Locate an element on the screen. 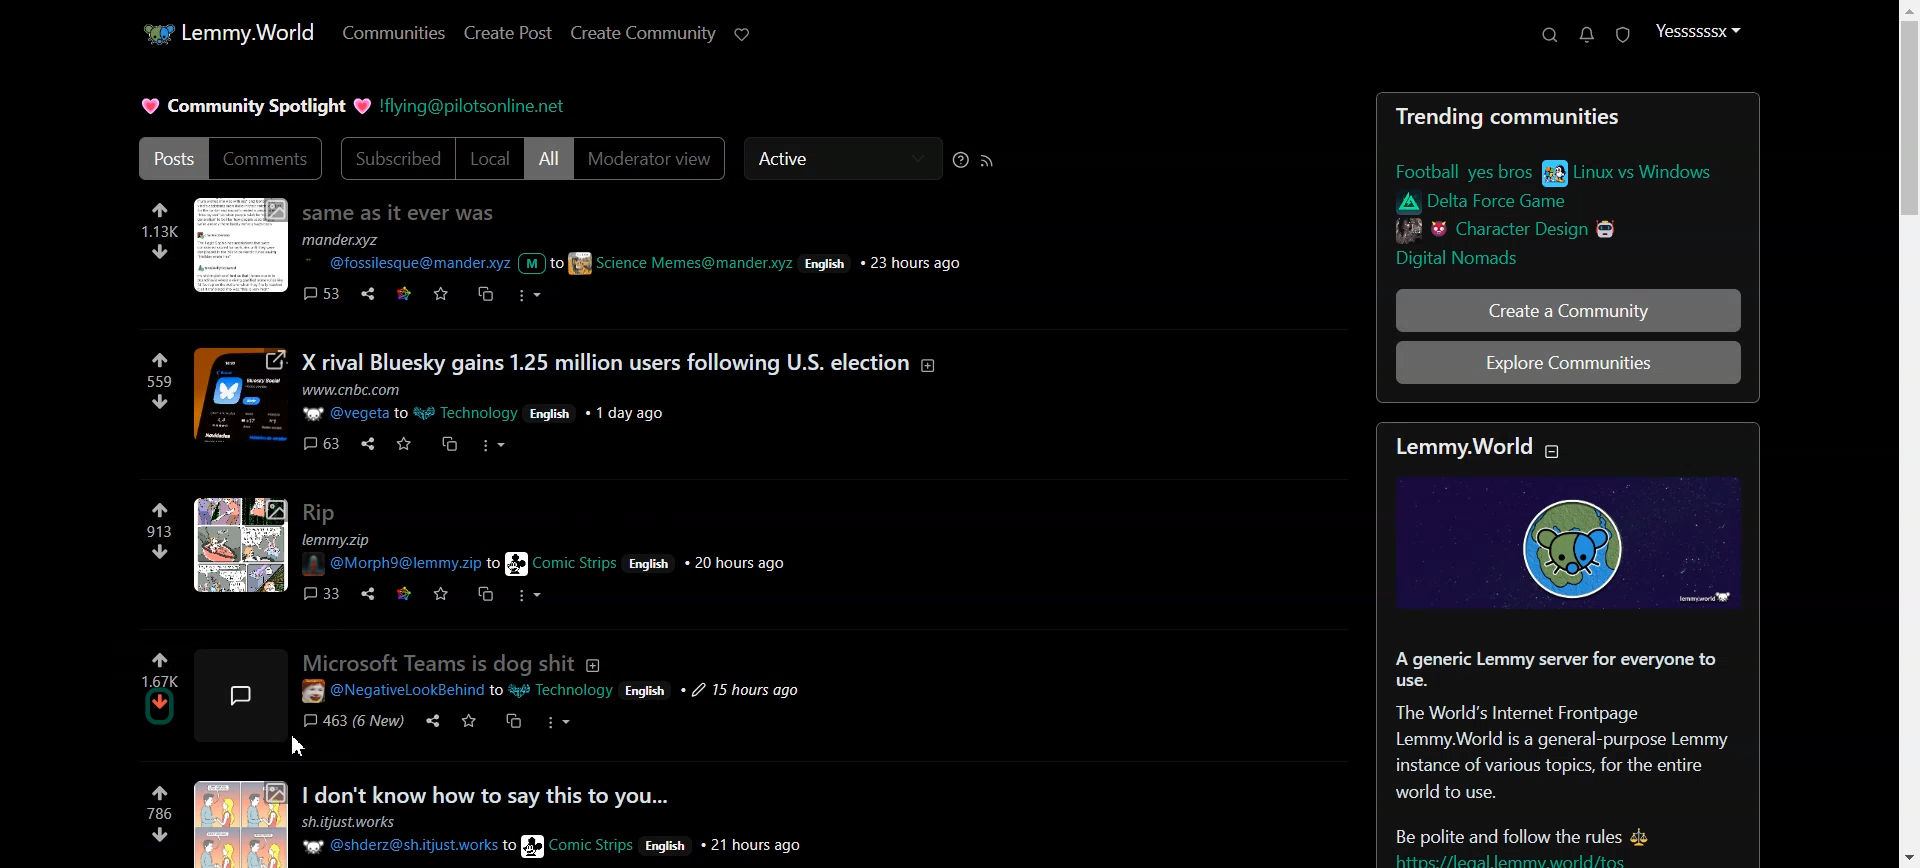  down is located at coordinates (158, 552).